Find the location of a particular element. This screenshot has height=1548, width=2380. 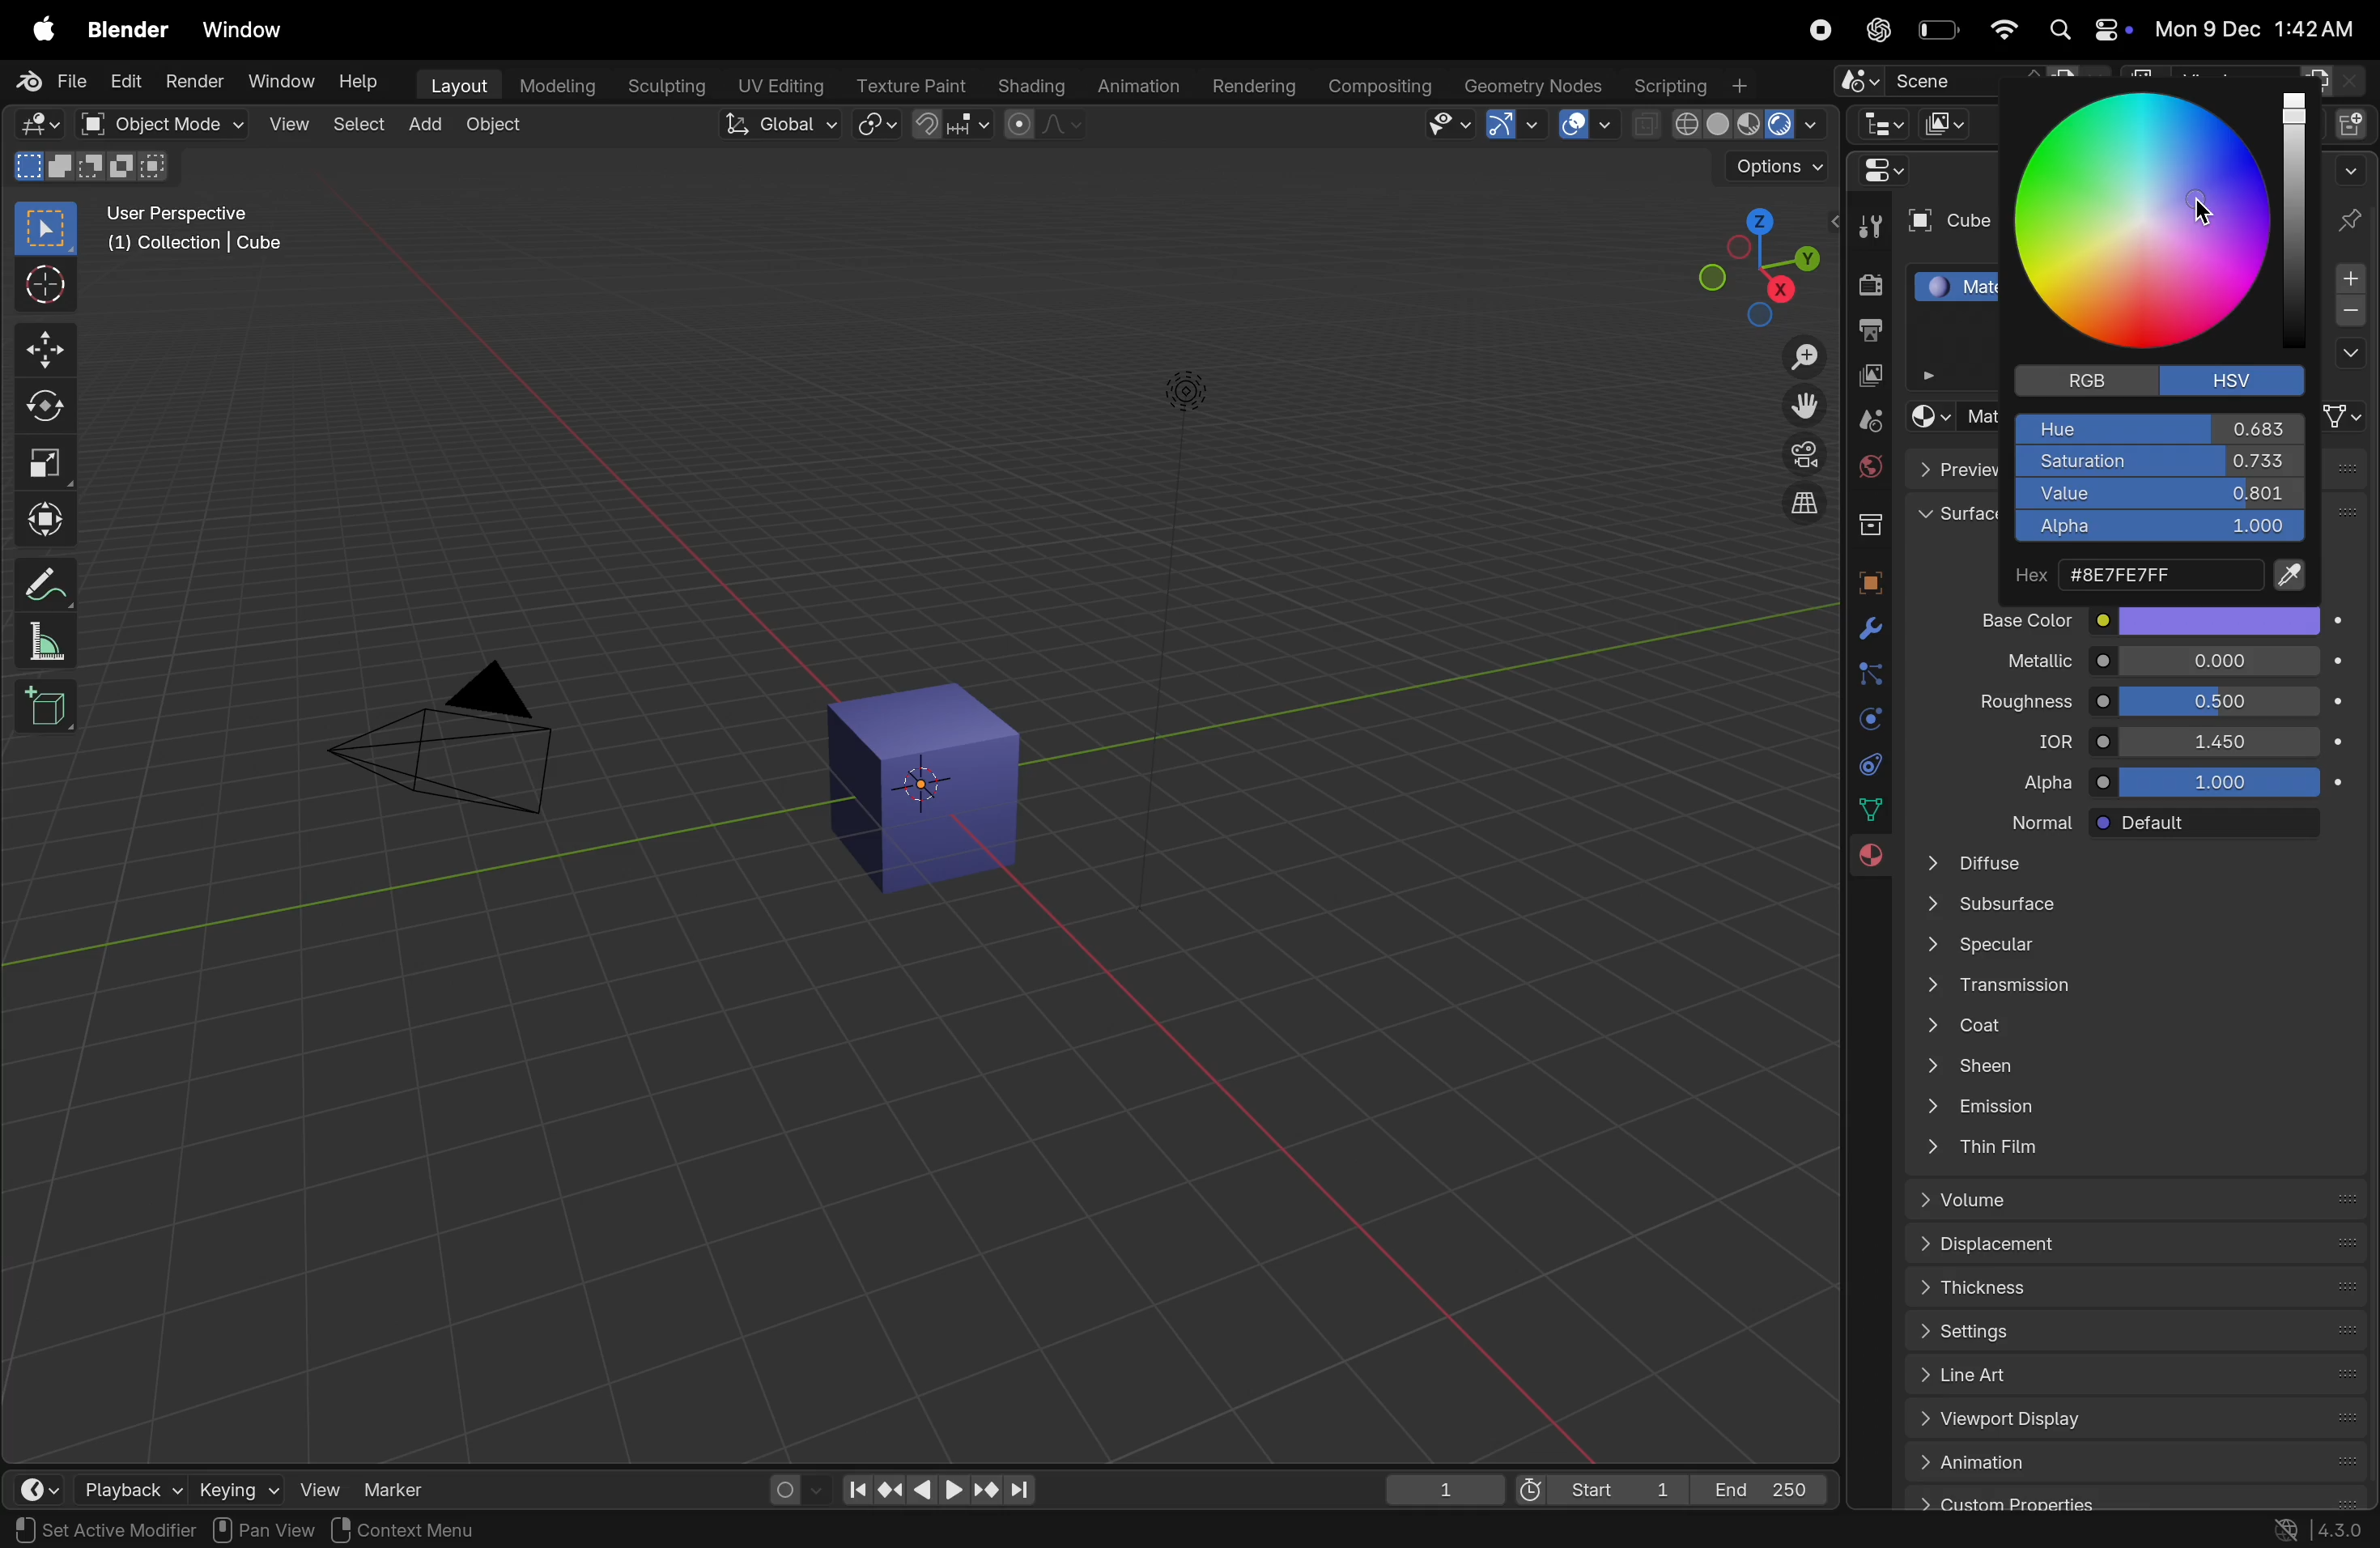

date and time is located at coordinates (2259, 28).